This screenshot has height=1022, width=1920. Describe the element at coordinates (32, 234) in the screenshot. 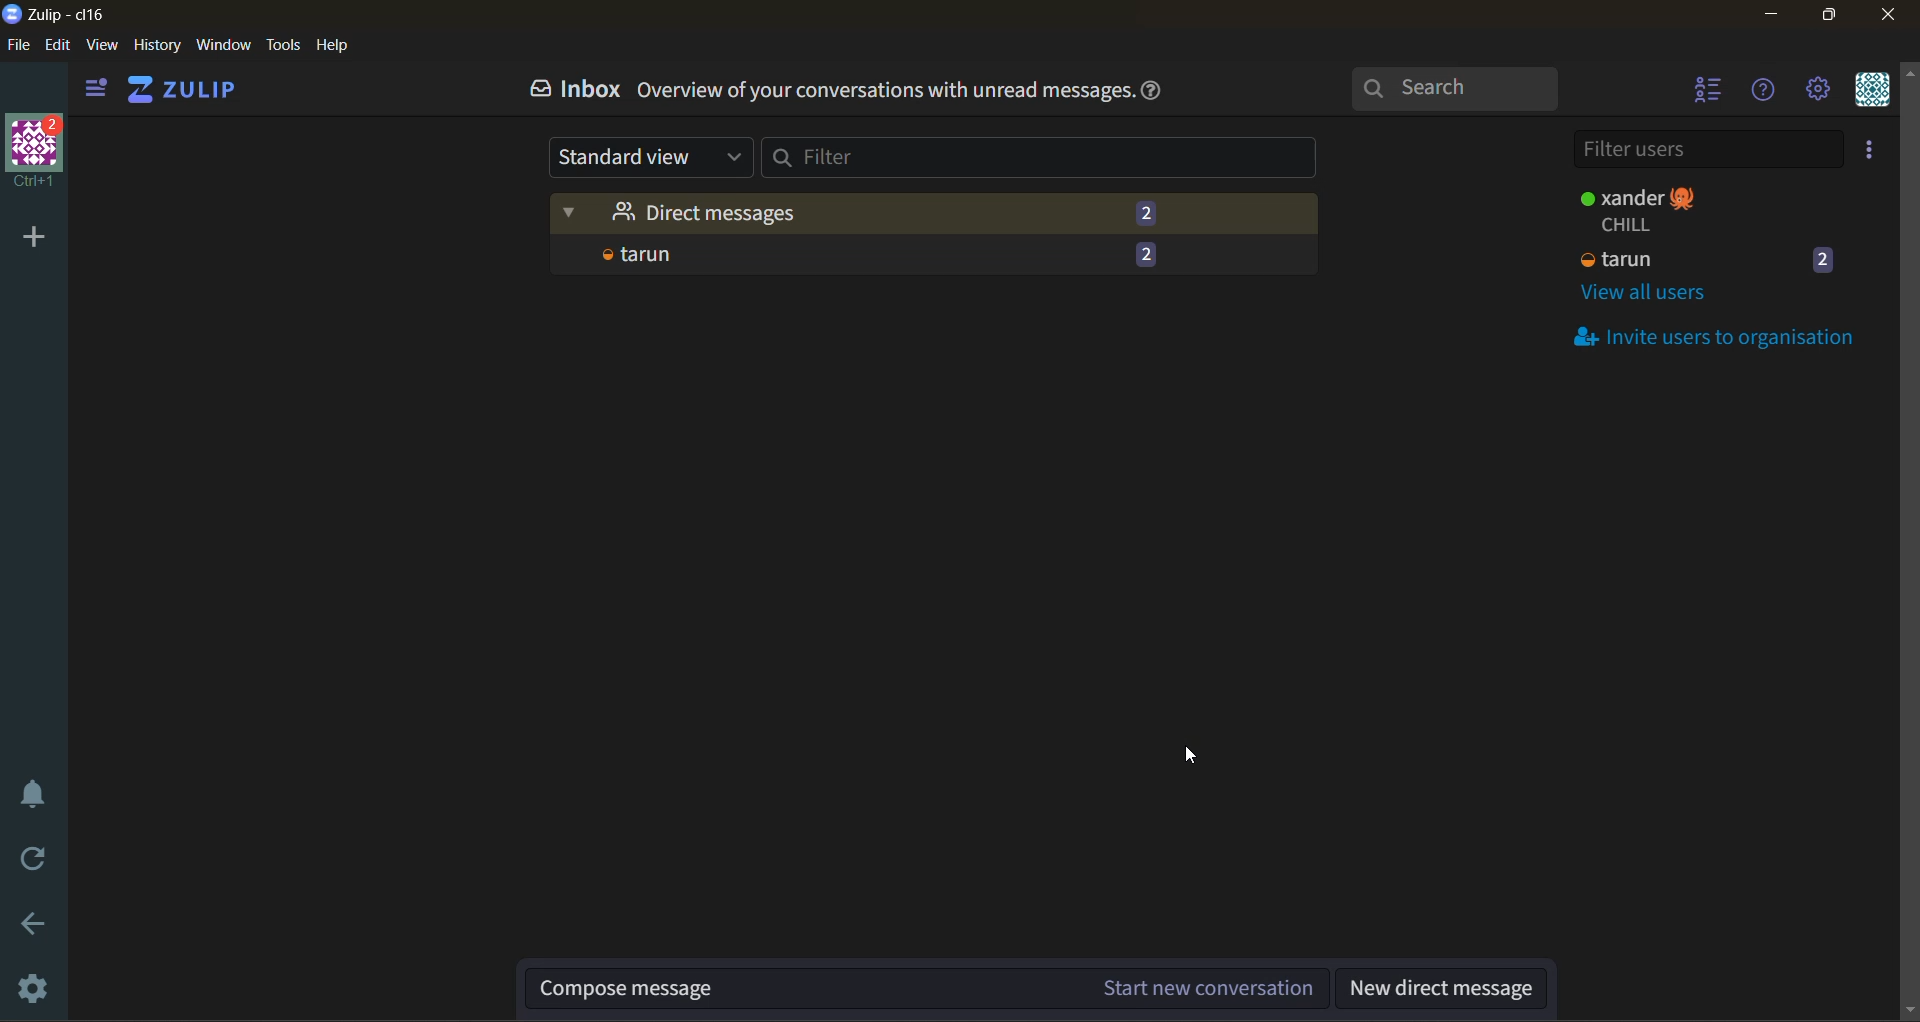

I see `add a new organisation` at that location.